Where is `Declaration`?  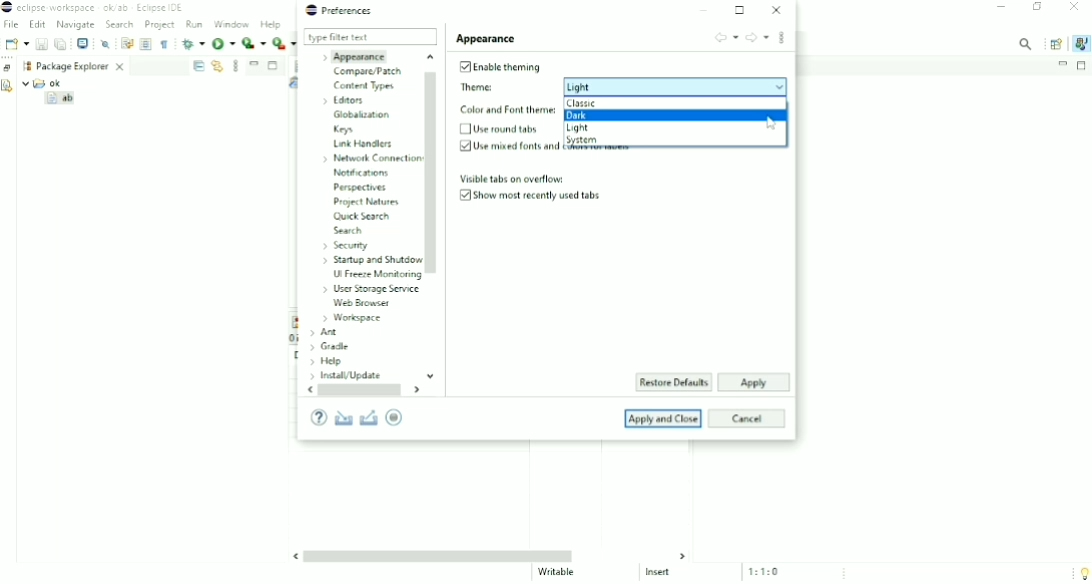 Declaration is located at coordinates (8, 88).